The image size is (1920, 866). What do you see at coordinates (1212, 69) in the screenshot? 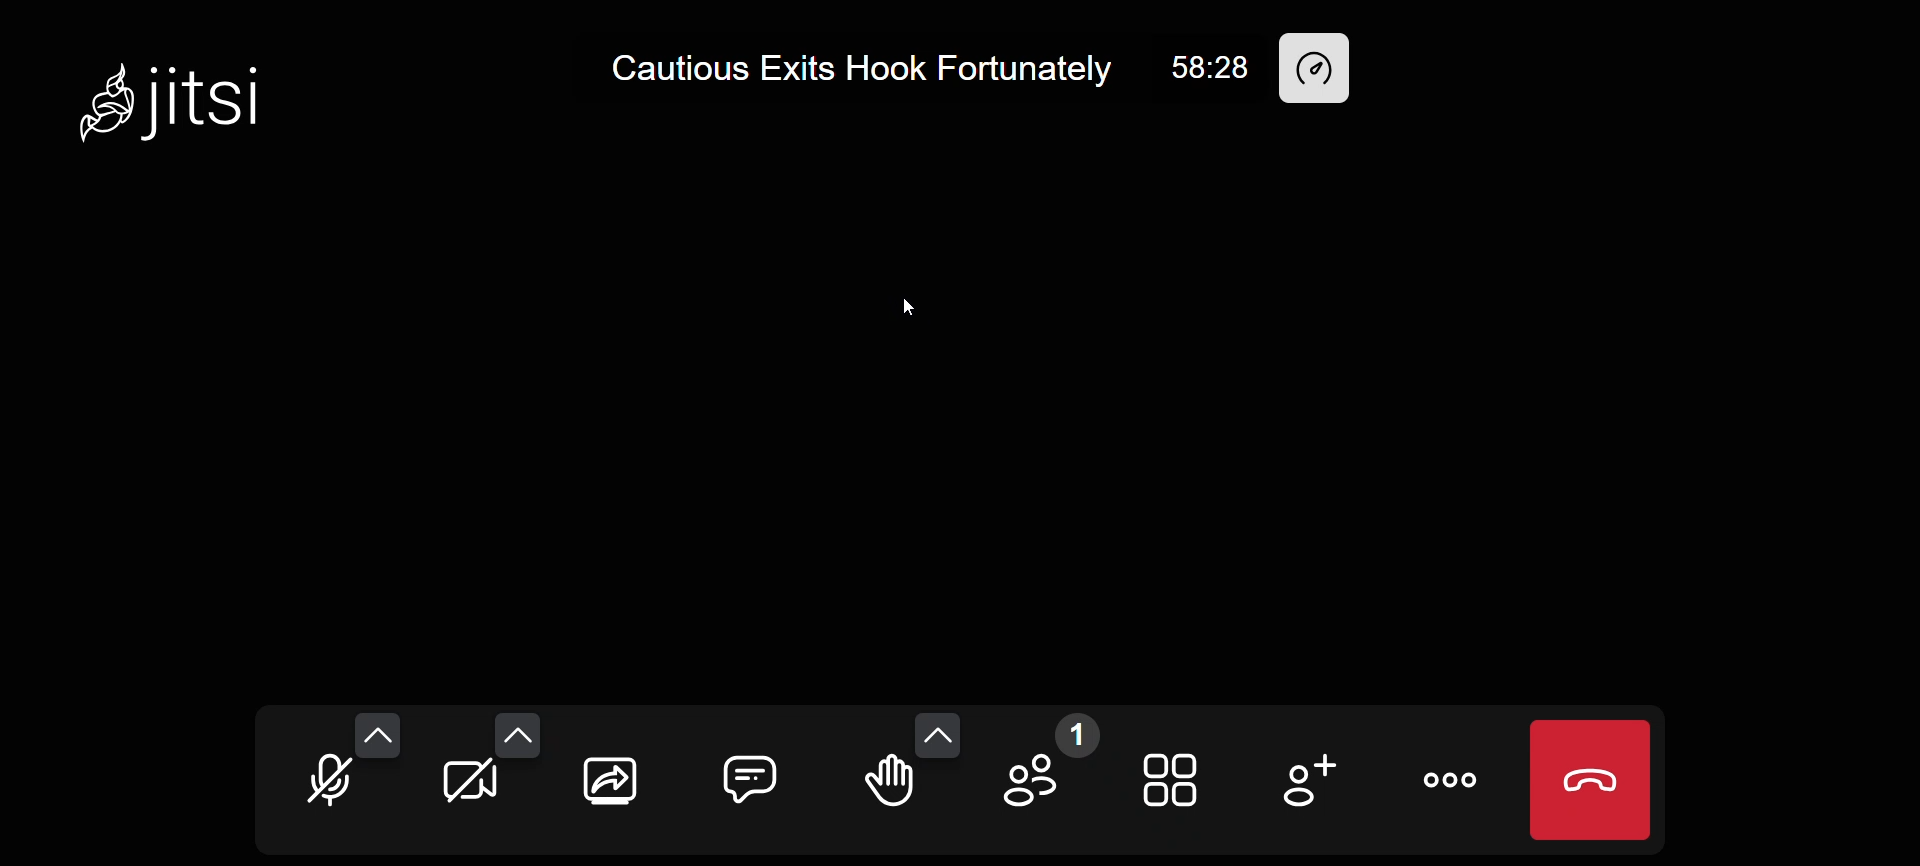
I see `58:28` at bounding box center [1212, 69].